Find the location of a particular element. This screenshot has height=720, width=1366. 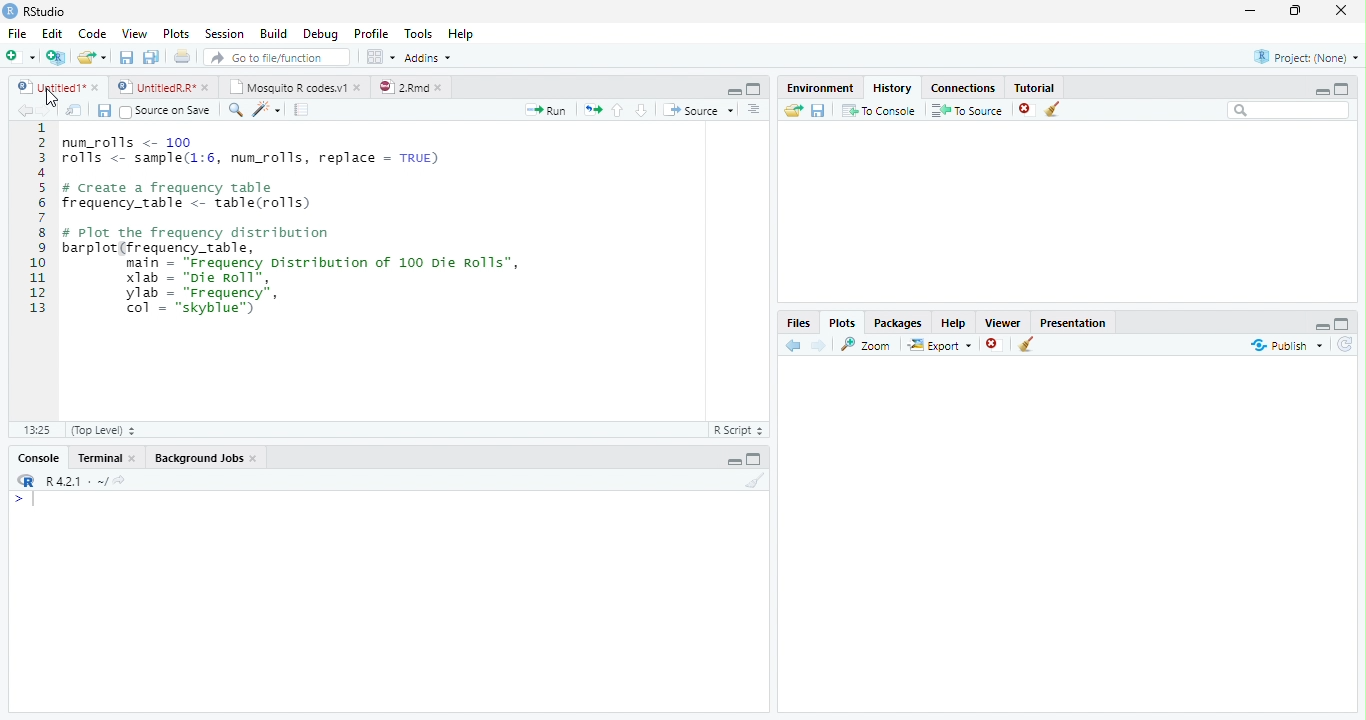

Refresh List is located at coordinates (1344, 345).